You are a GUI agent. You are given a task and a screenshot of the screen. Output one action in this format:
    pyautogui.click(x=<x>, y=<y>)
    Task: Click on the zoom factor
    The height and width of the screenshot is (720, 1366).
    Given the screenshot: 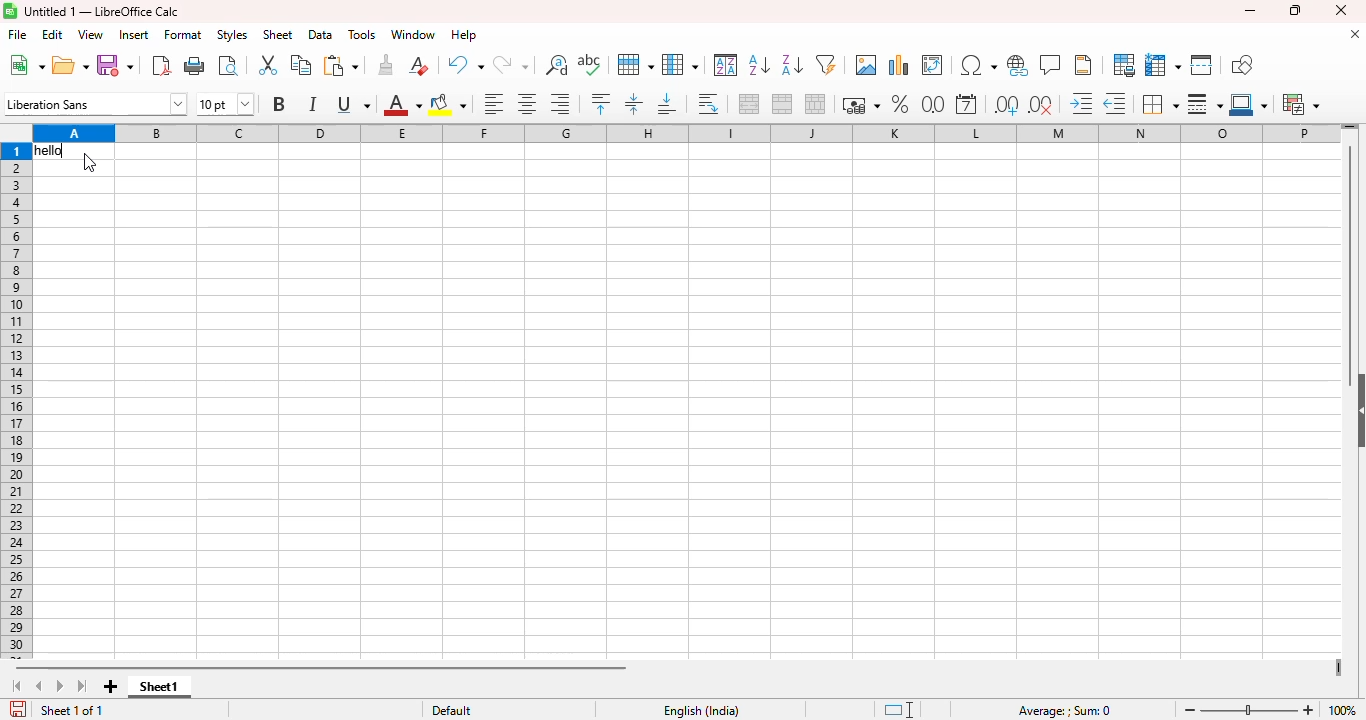 What is the action you would take?
    pyautogui.click(x=1342, y=711)
    